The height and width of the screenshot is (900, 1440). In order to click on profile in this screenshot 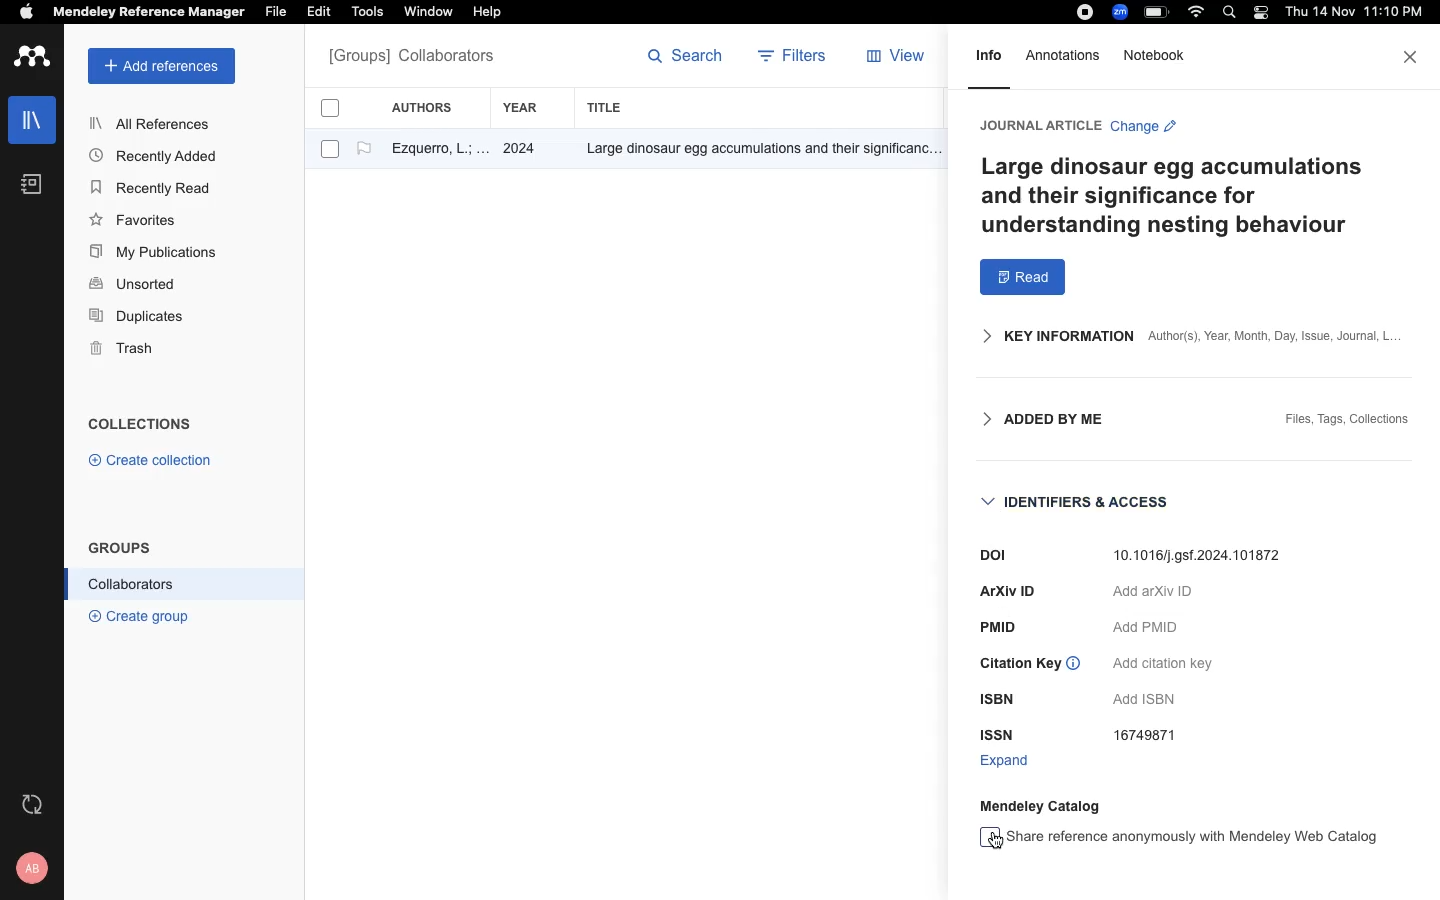, I will do `click(35, 868)`.